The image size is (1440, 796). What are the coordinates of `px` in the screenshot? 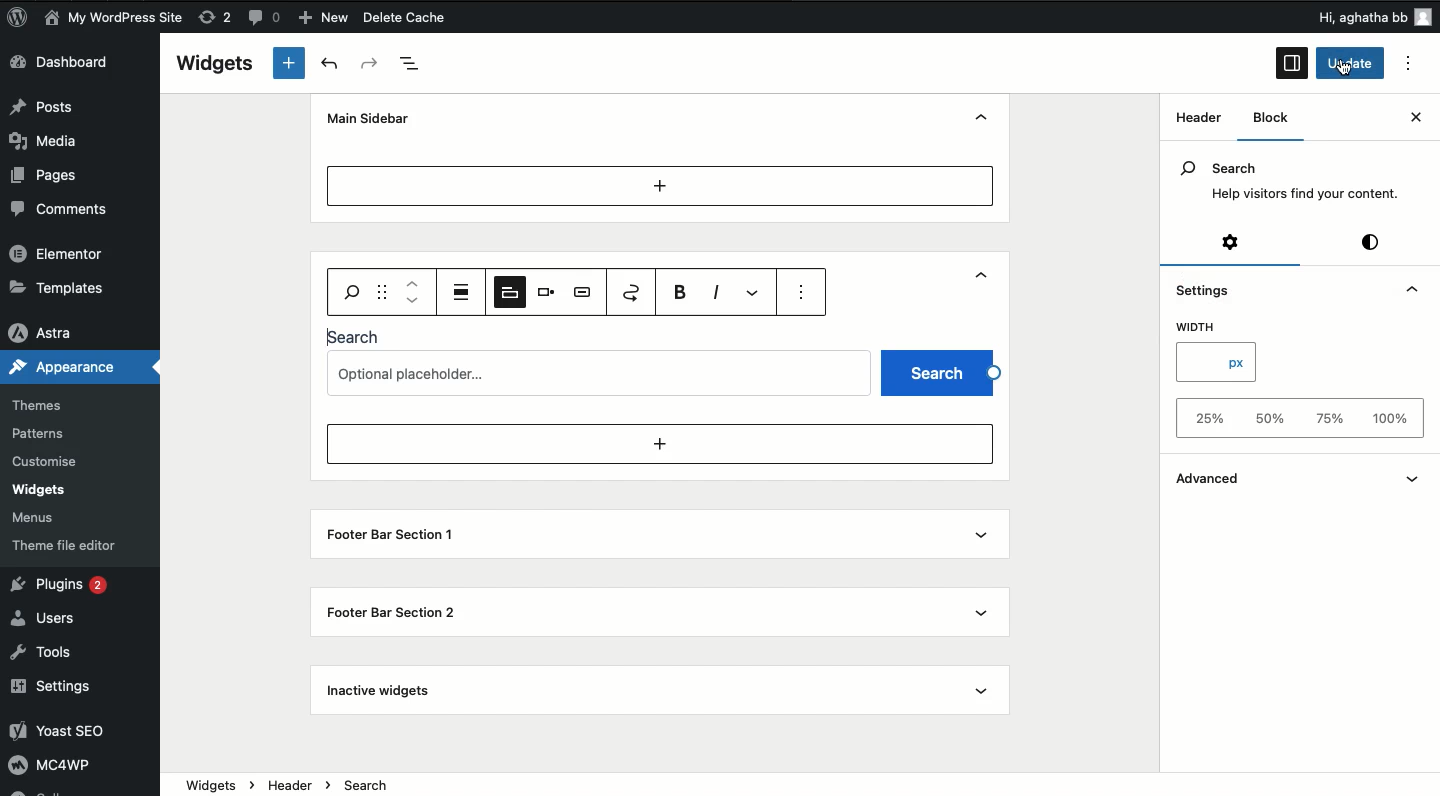 It's located at (1216, 364).